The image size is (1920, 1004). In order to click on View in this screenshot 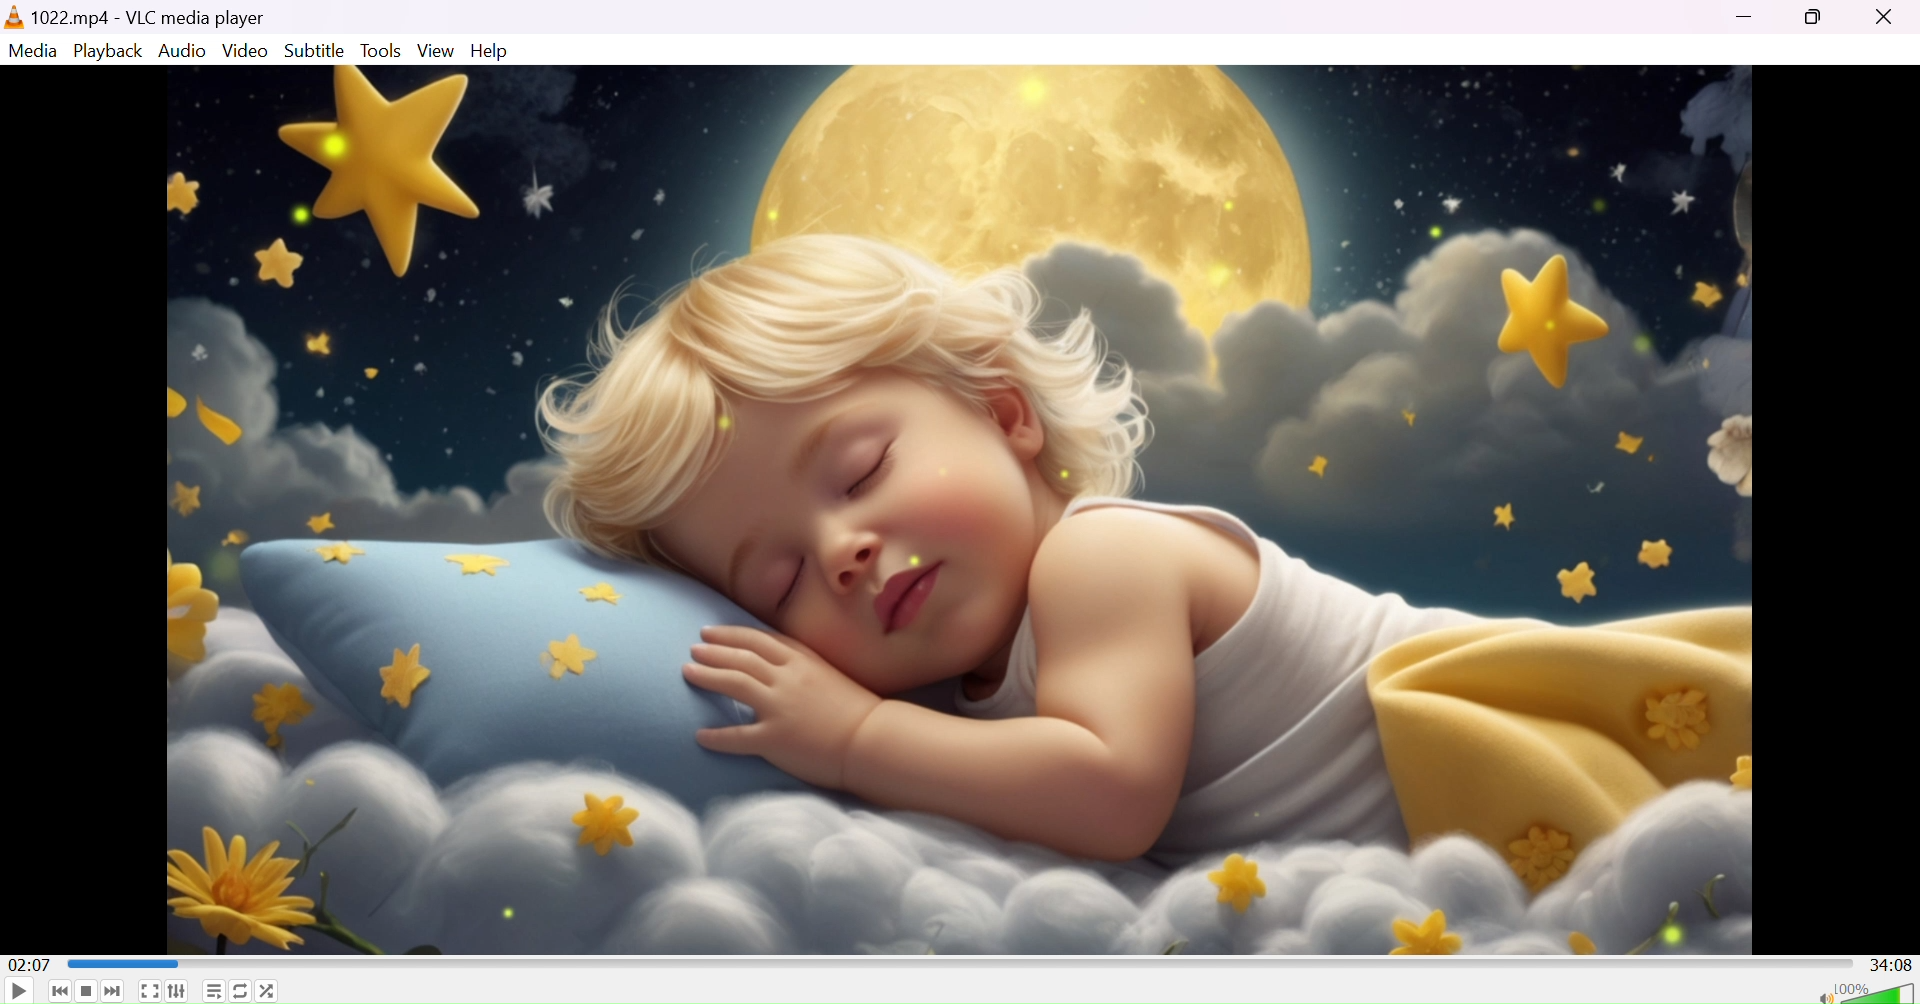, I will do `click(436, 51)`.